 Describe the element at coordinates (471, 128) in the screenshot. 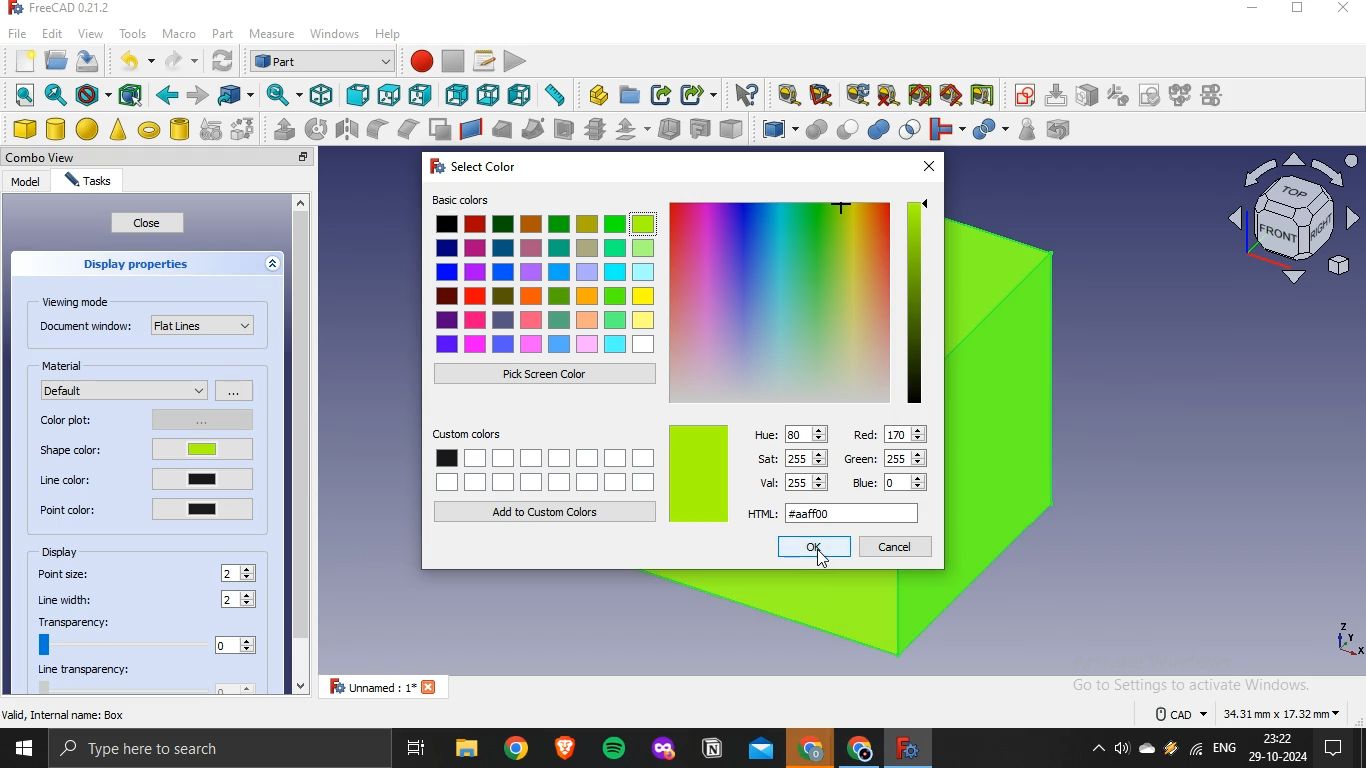

I see `create a ruled surface` at that location.